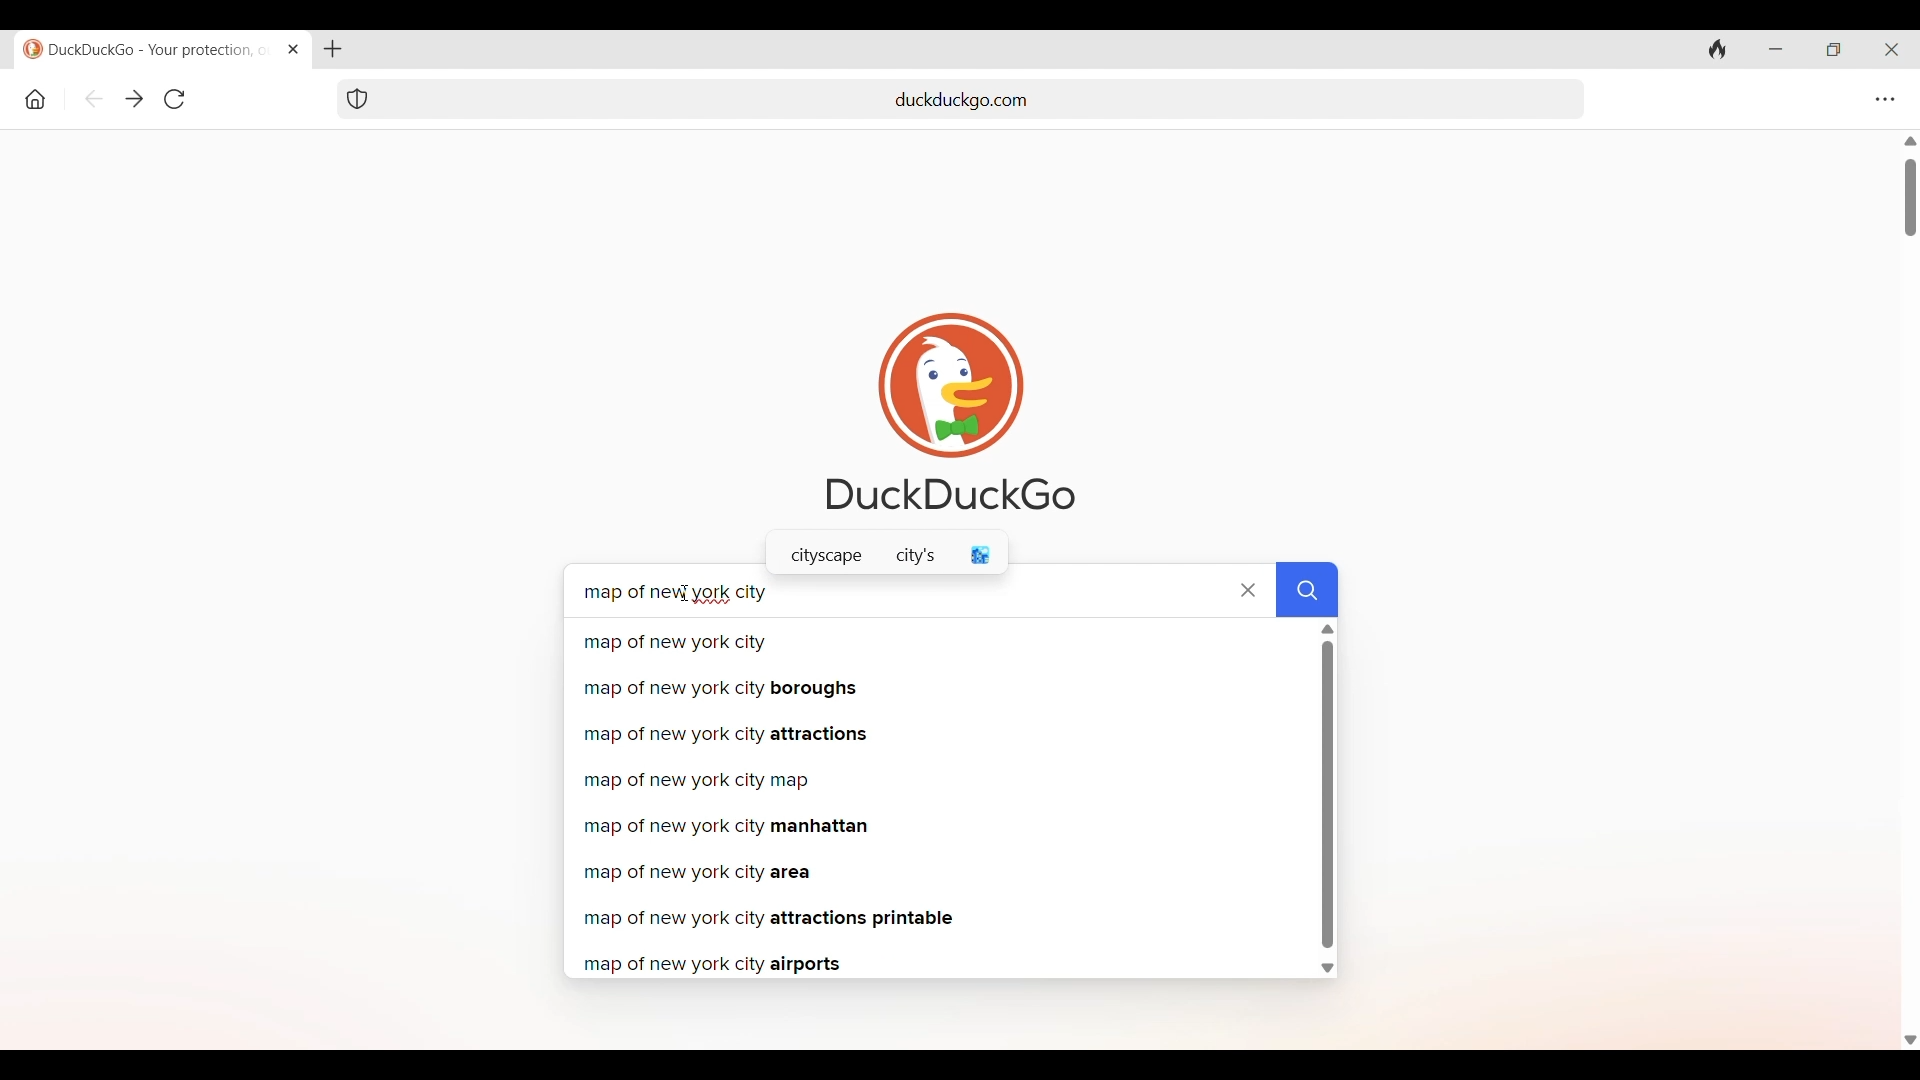  Describe the element at coordinates (940, 919) in the screenshot. I see `map of new york city attractions printable` at that location.